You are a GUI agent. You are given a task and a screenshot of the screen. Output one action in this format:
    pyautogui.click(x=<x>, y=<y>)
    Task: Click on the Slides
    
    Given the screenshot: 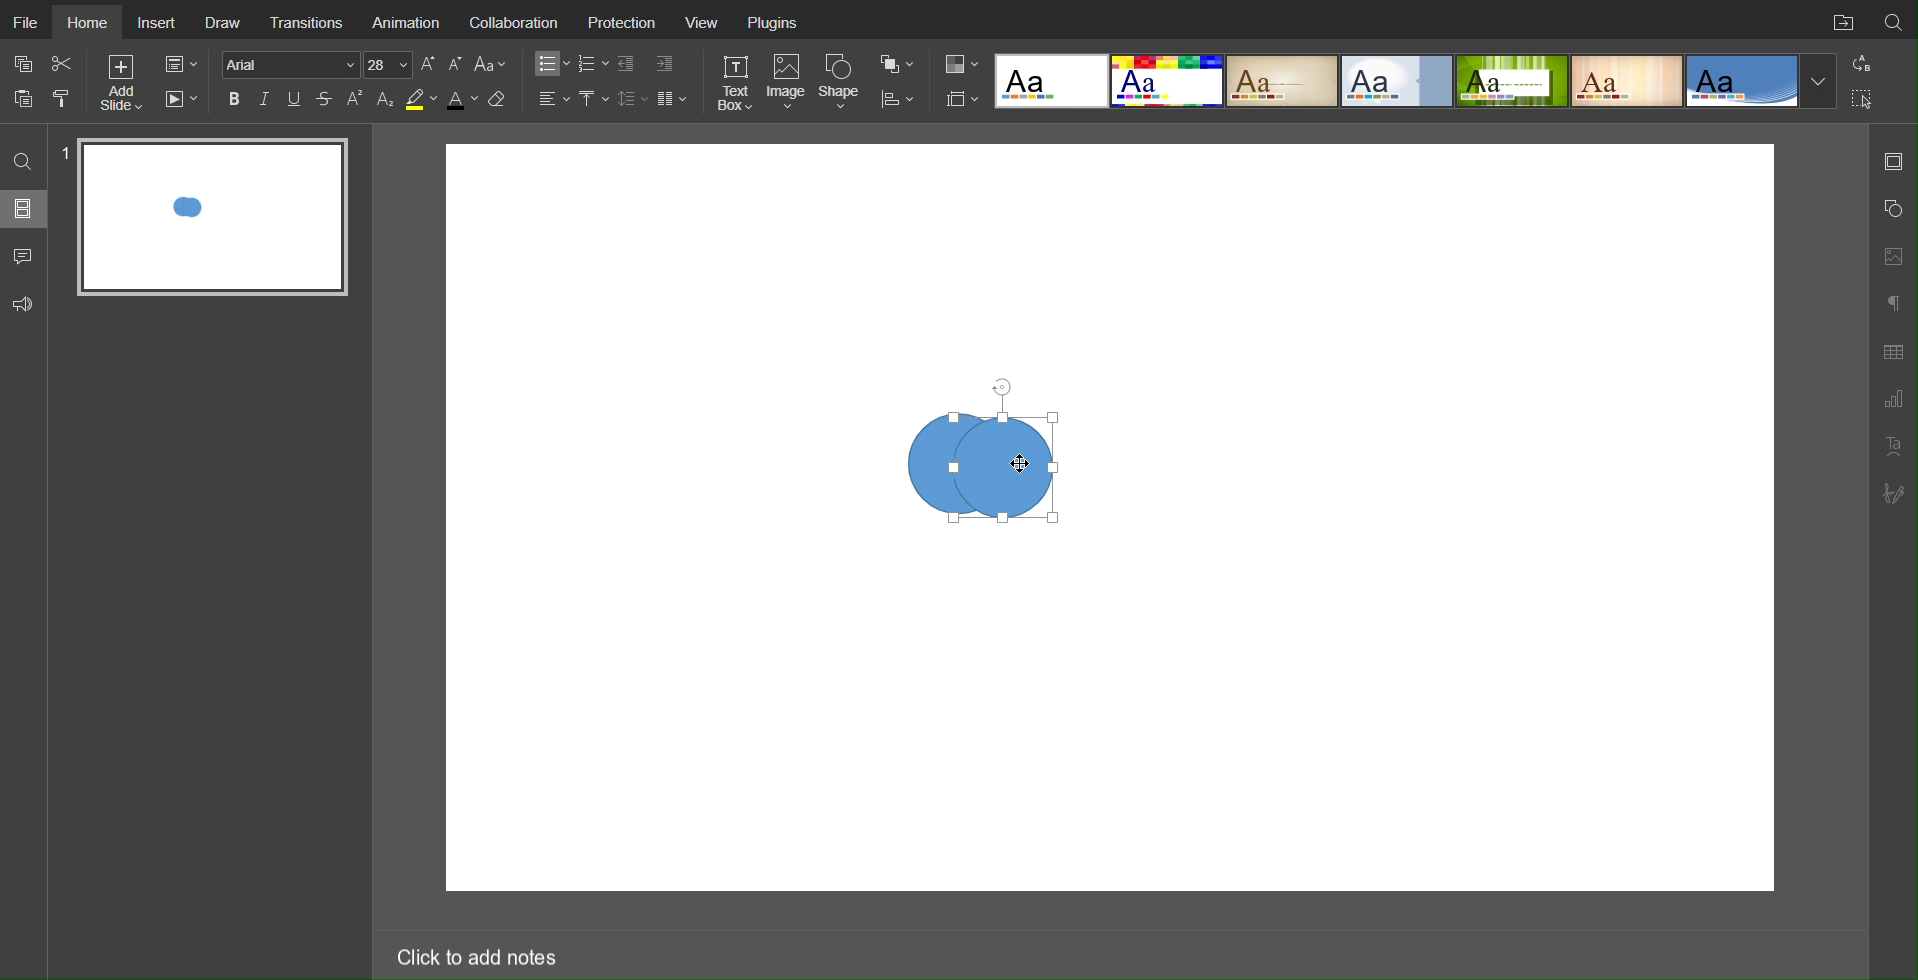 What is the action you would take?
    pyautogui.click(x=25, y=208)
    